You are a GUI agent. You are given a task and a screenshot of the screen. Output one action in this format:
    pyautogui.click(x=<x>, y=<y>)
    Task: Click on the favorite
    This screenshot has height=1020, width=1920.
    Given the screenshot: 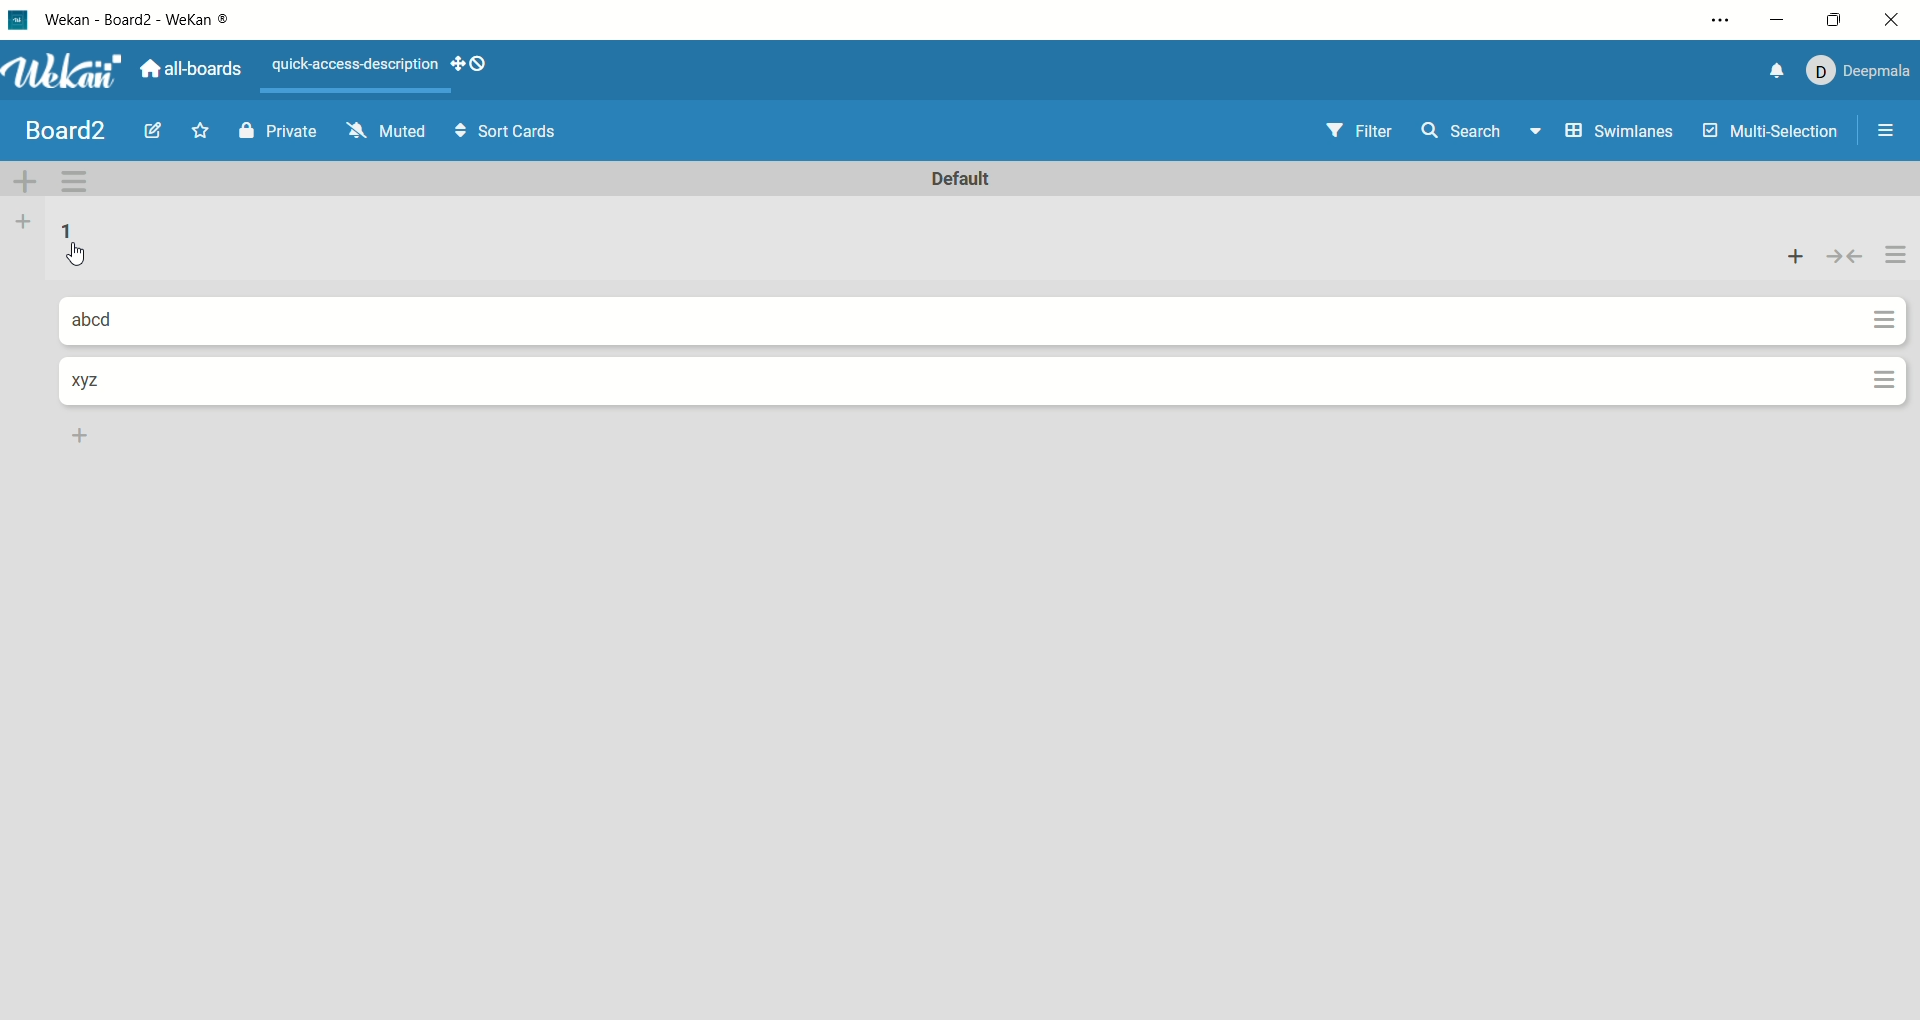 What is the action you would take?
    pyautogui.click(x=205, y=130)
    